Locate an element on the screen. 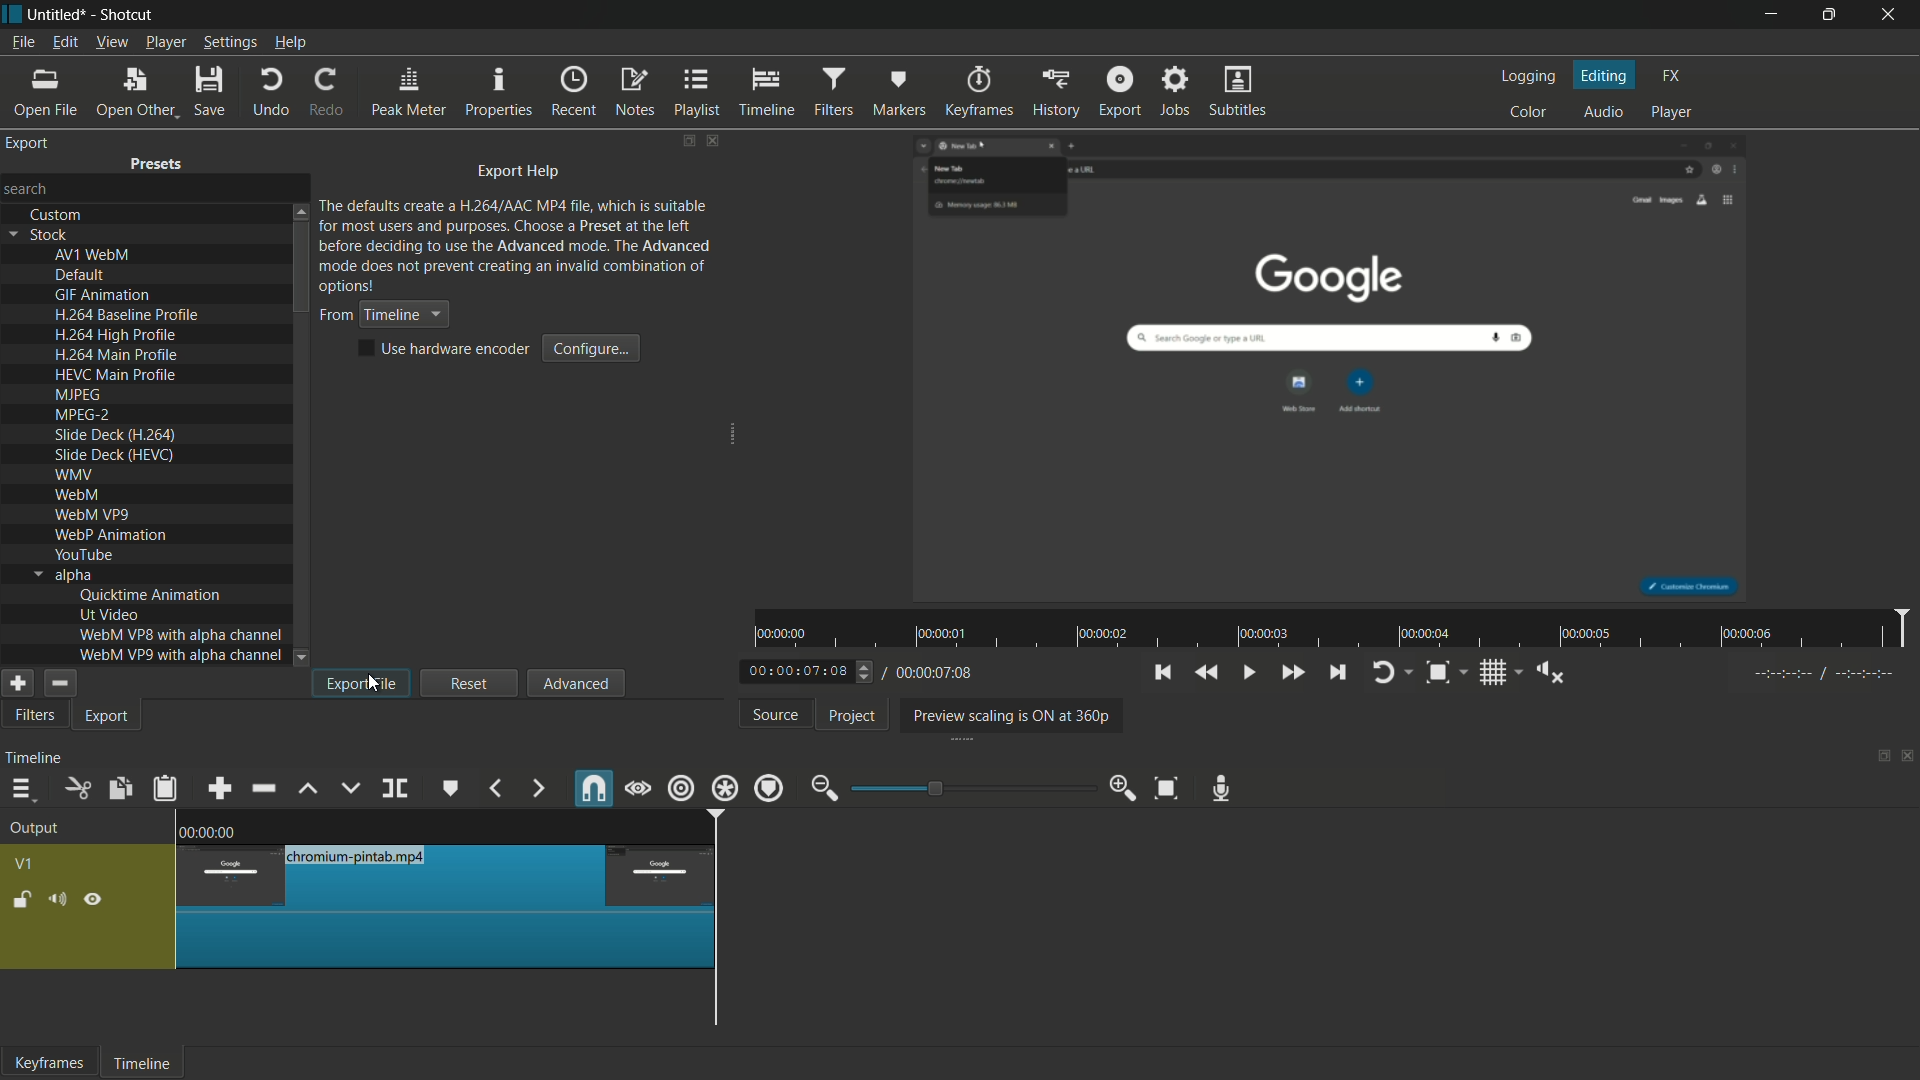 The height and width of the screenshot is (1080, 1920). keyframes is located at coordinates (49, 1062).